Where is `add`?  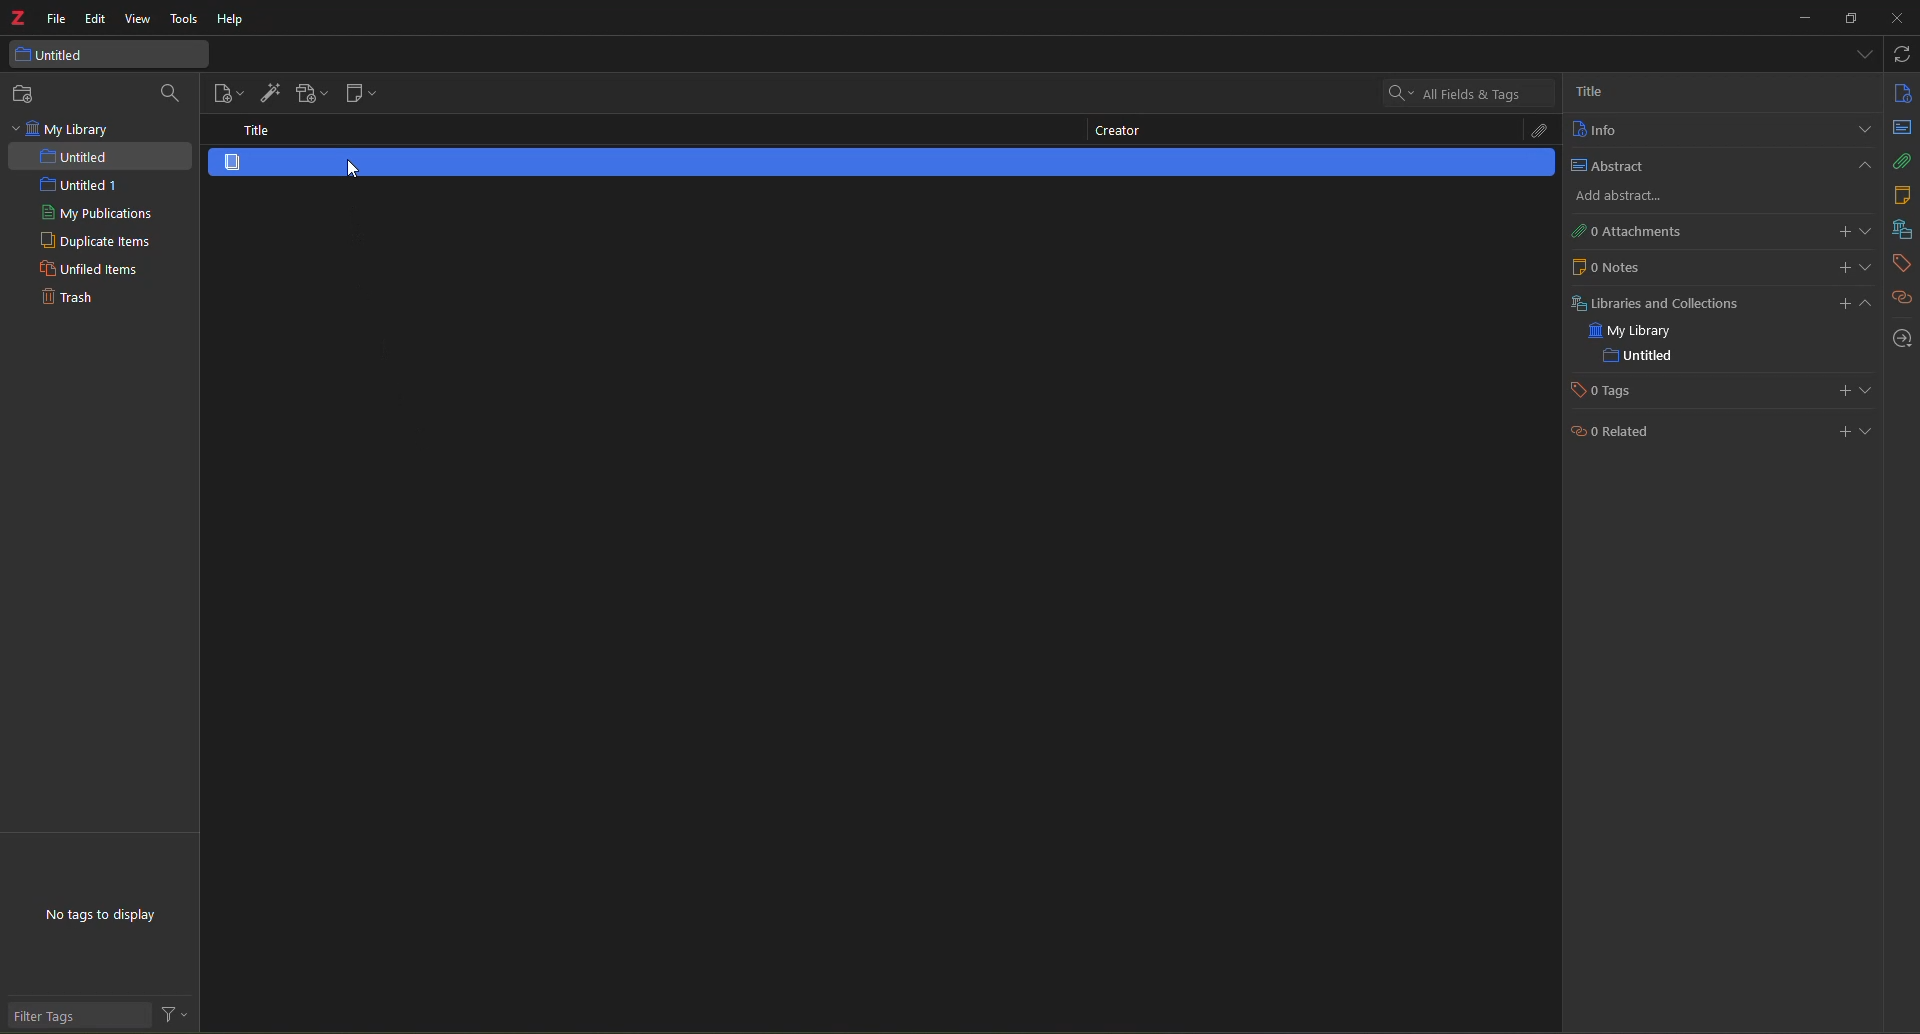 add is located at coordinates (1841, 391).